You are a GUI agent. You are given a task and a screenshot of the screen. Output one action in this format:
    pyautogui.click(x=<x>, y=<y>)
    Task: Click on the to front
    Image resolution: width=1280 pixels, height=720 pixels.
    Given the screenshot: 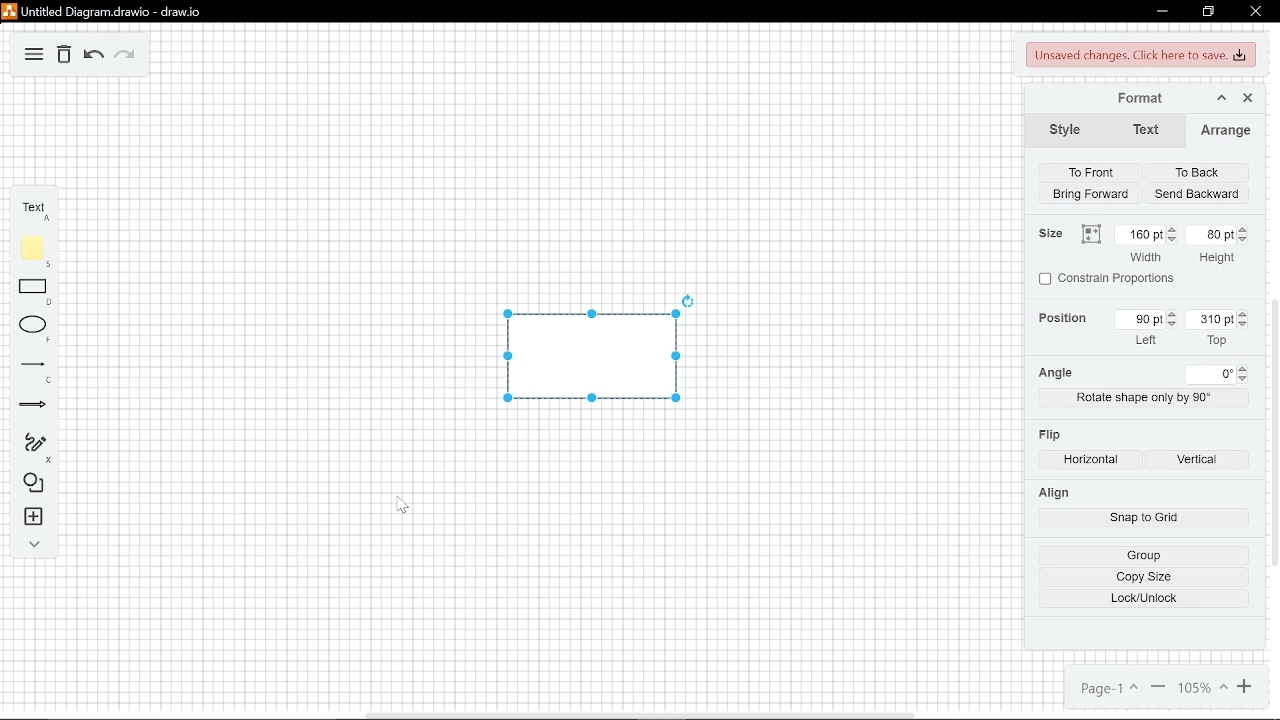 What is the action you would take?
    pyautogui.click(x=1089, y=173)
    